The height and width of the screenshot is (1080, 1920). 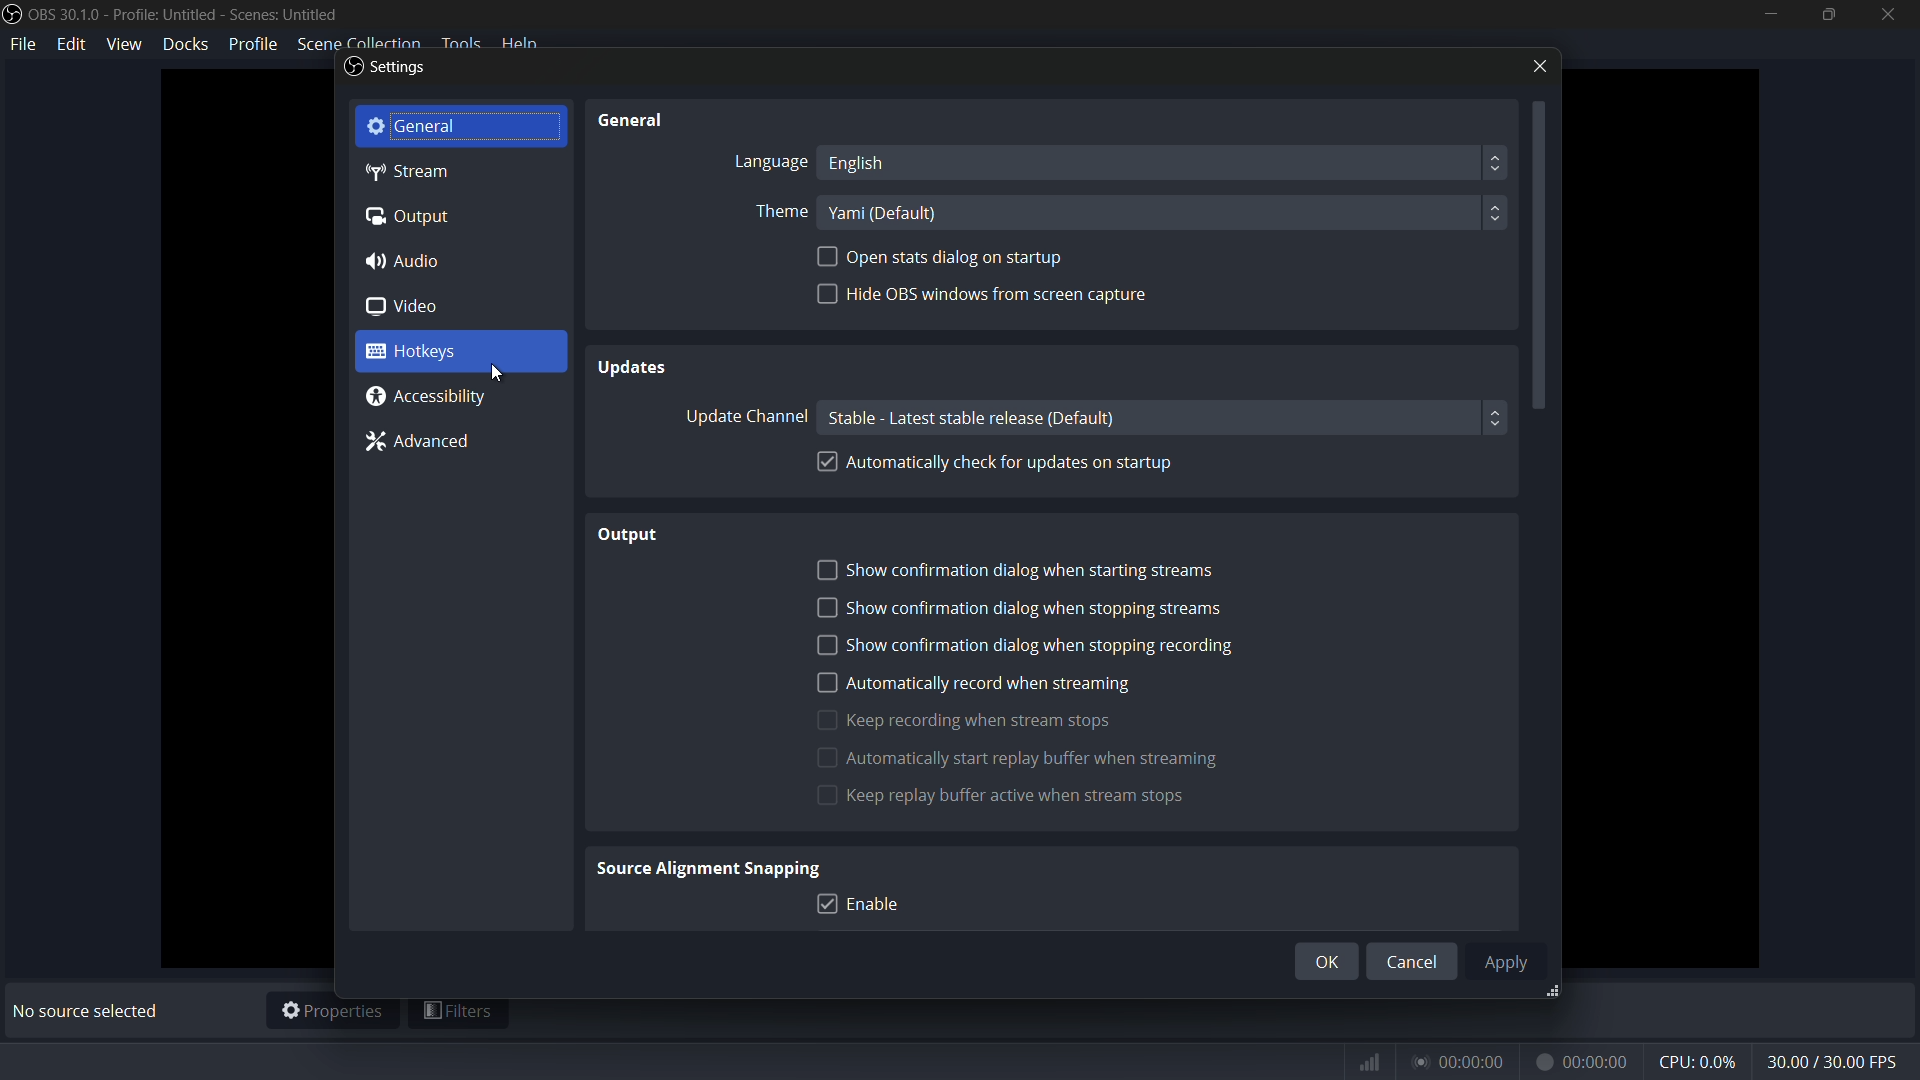 I want to click on Source Alignment Snapping, so click(x=710, y=869).